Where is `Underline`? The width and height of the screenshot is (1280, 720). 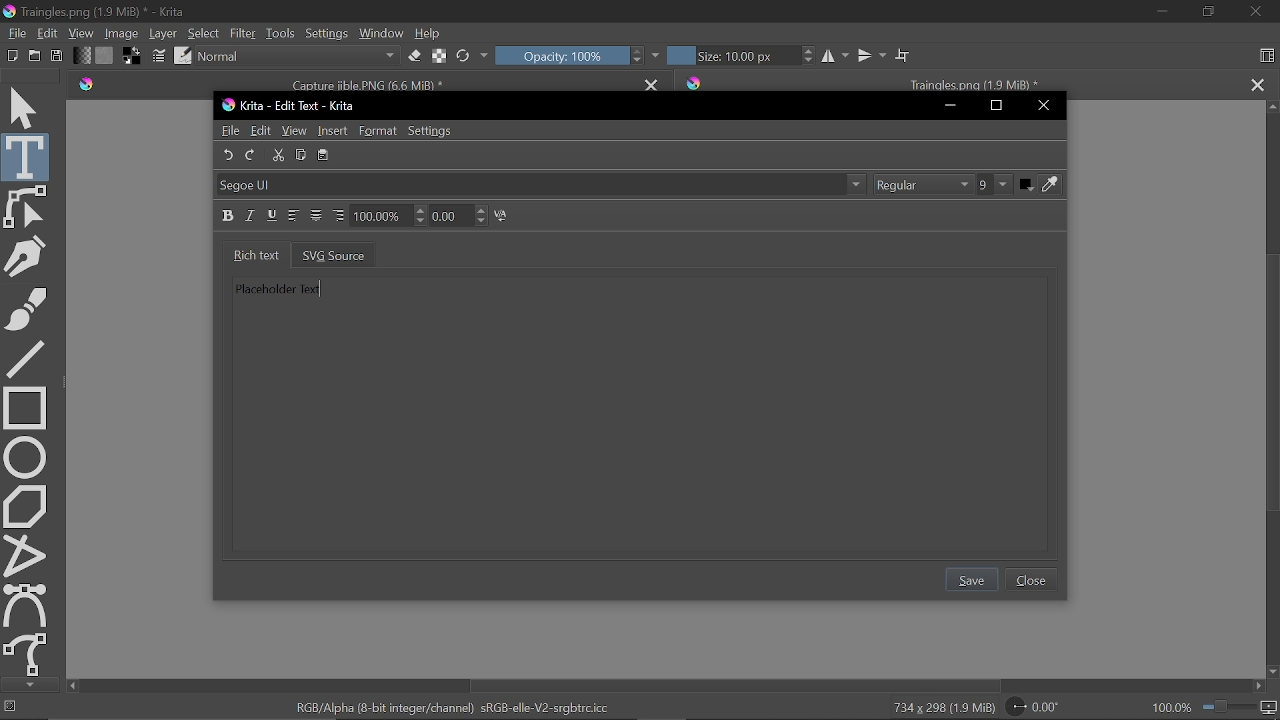 Underline is located at coordinates (272, 214).